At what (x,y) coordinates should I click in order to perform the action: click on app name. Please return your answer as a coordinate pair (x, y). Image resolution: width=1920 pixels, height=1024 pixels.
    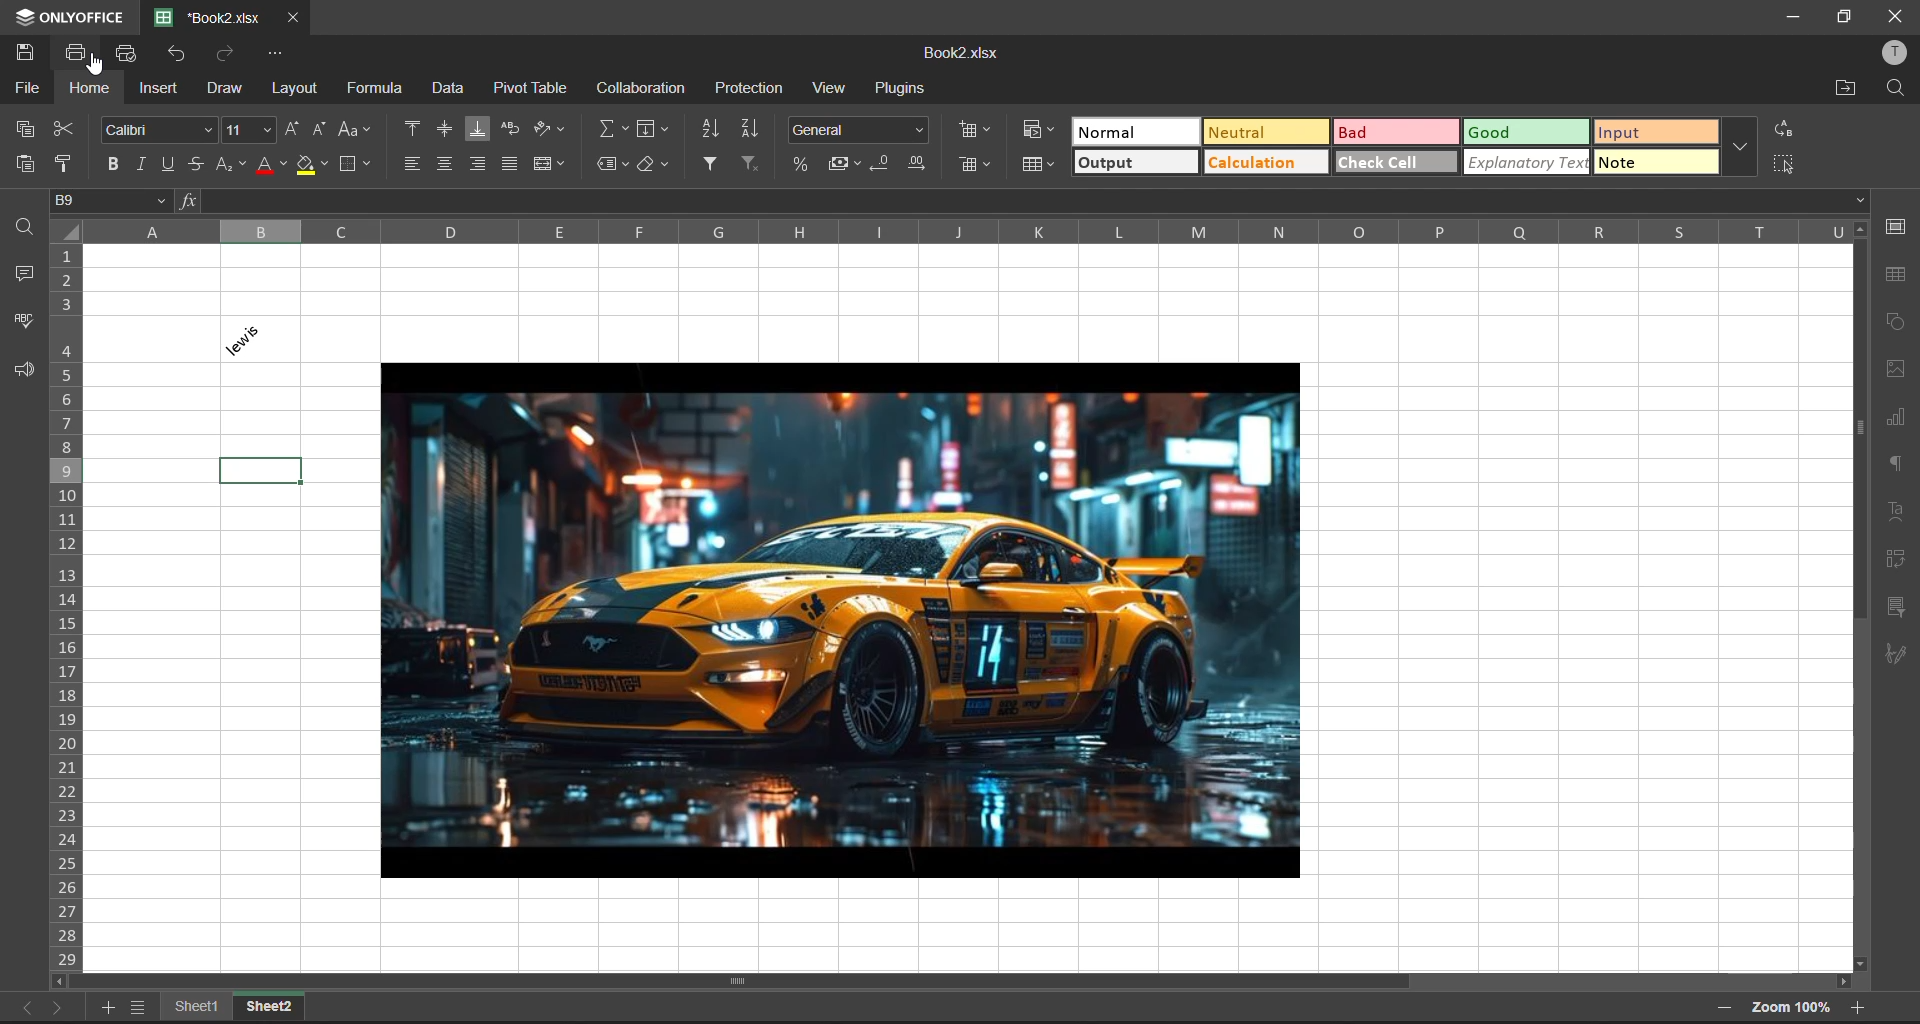
    Looking at the image, I should click on (66, 14).